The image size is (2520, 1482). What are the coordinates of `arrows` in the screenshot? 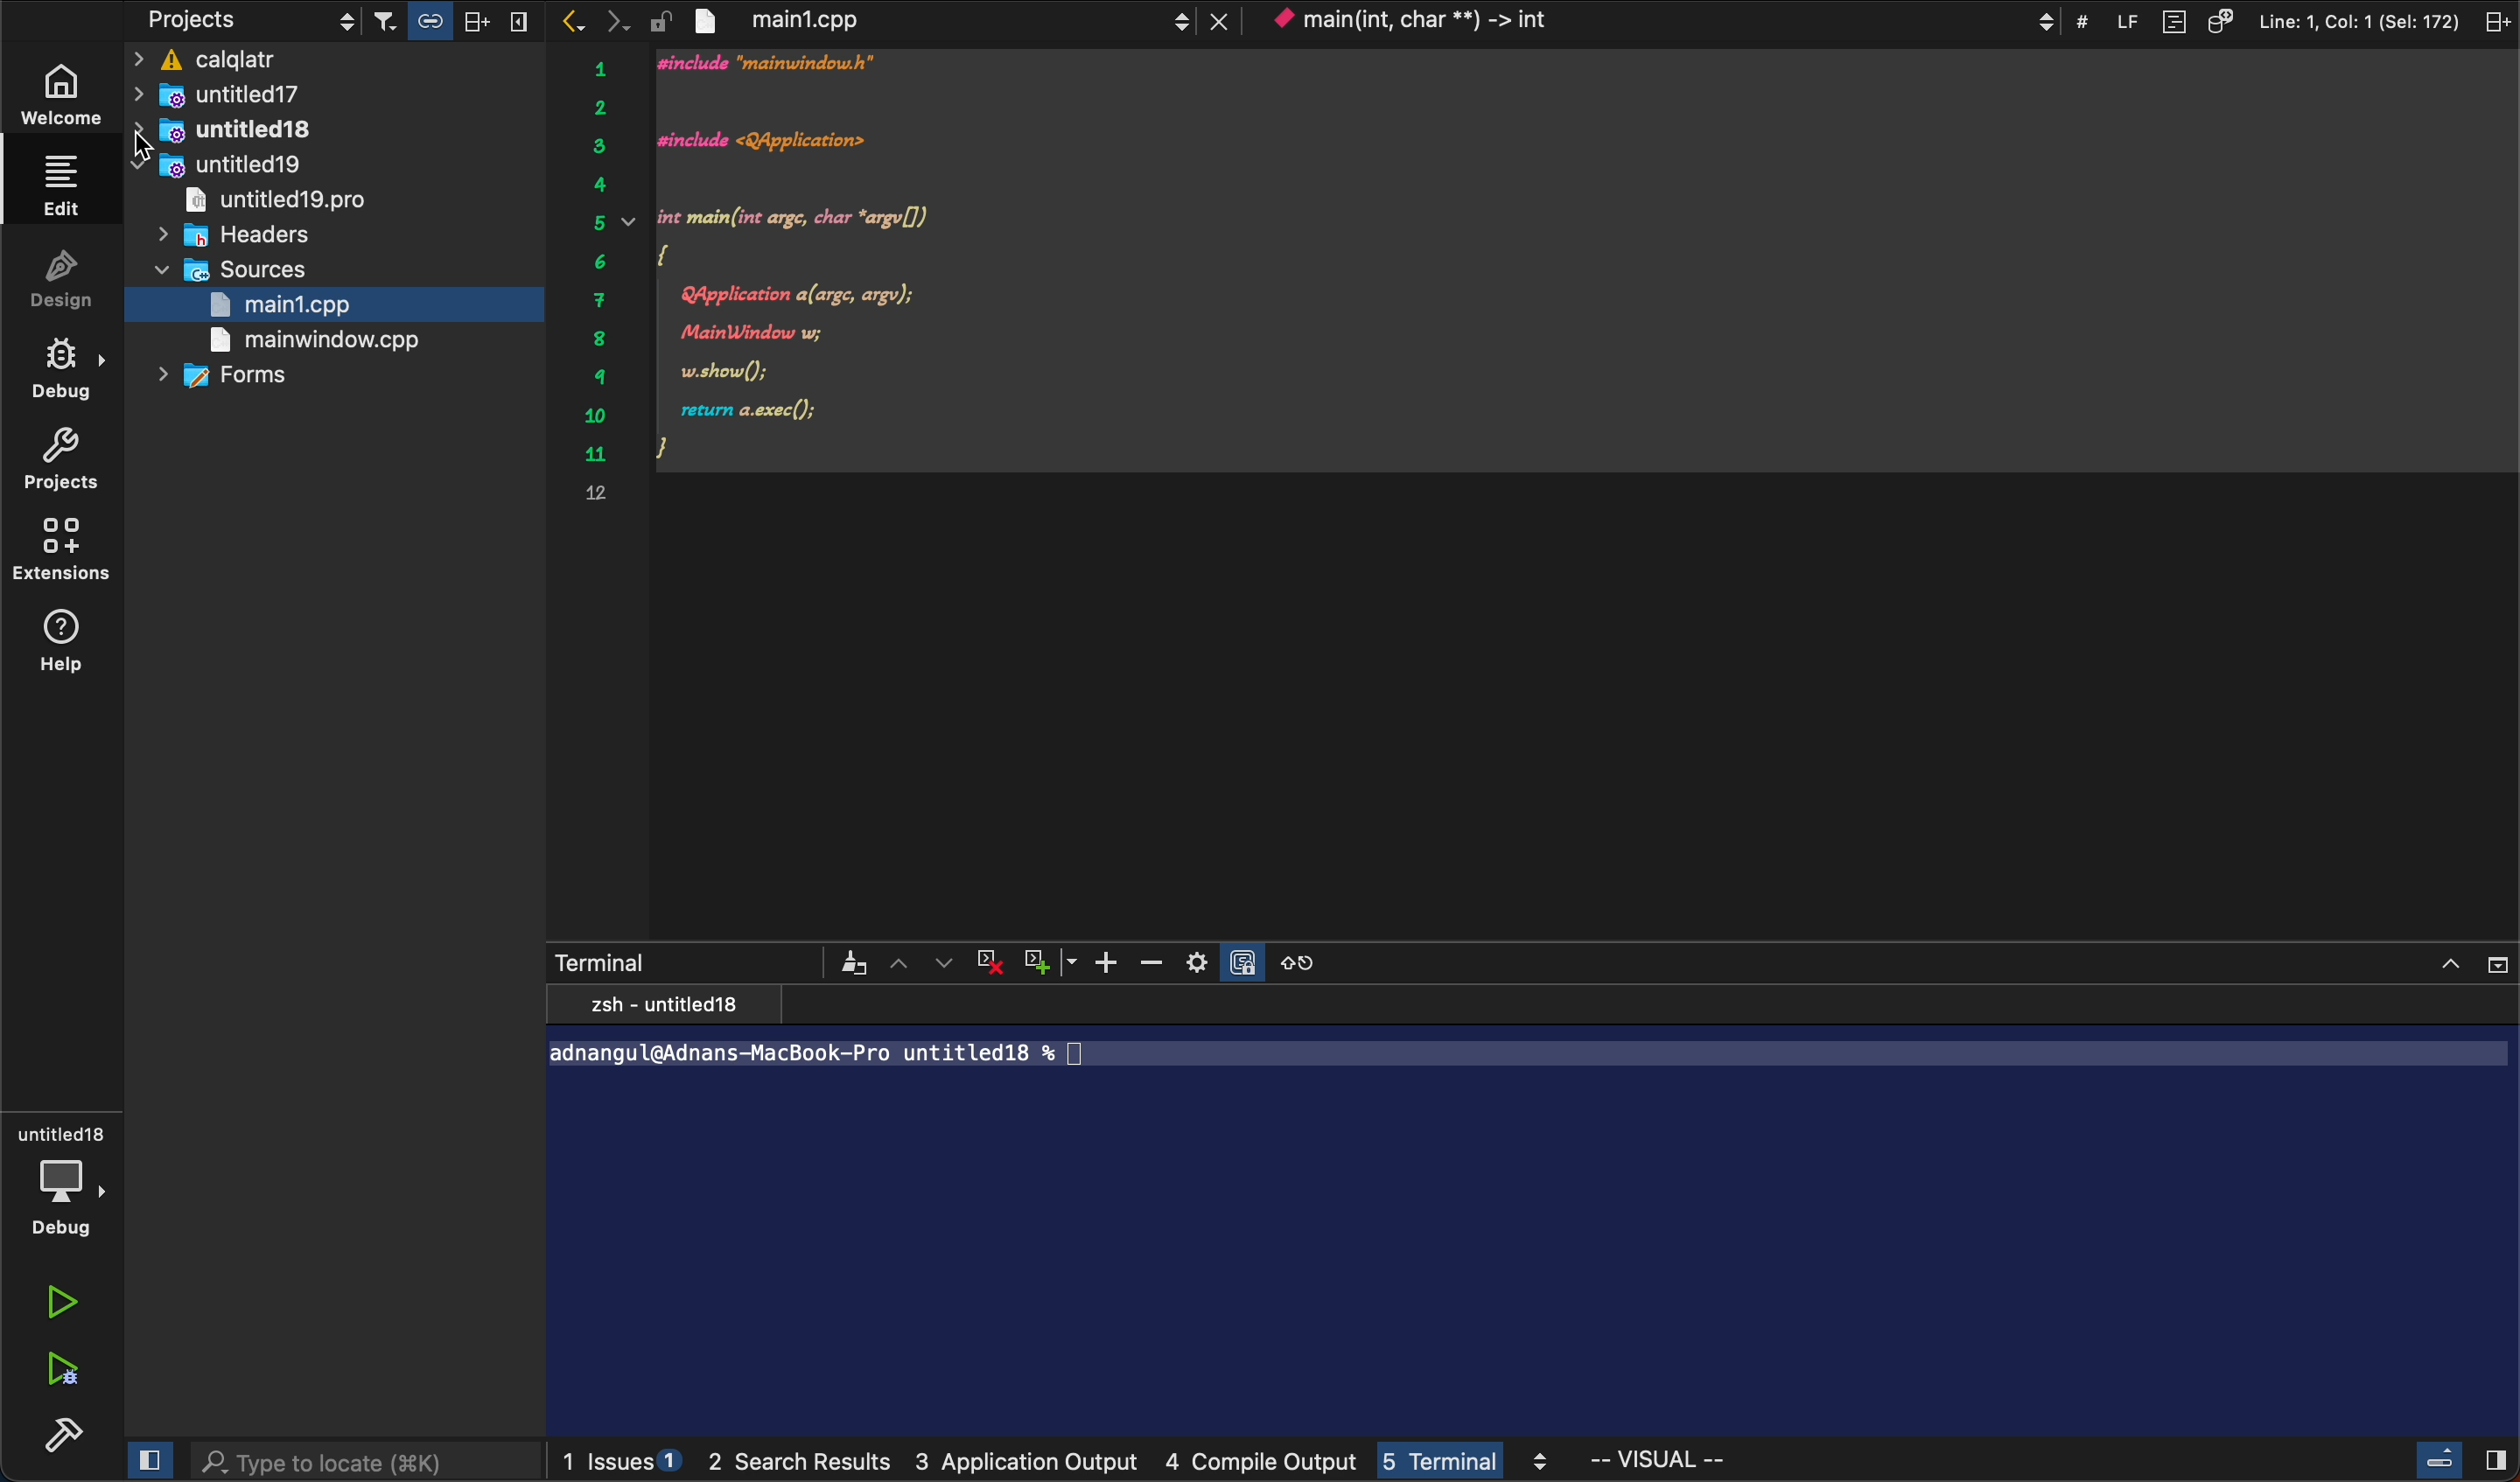 It's located at (591, 20).